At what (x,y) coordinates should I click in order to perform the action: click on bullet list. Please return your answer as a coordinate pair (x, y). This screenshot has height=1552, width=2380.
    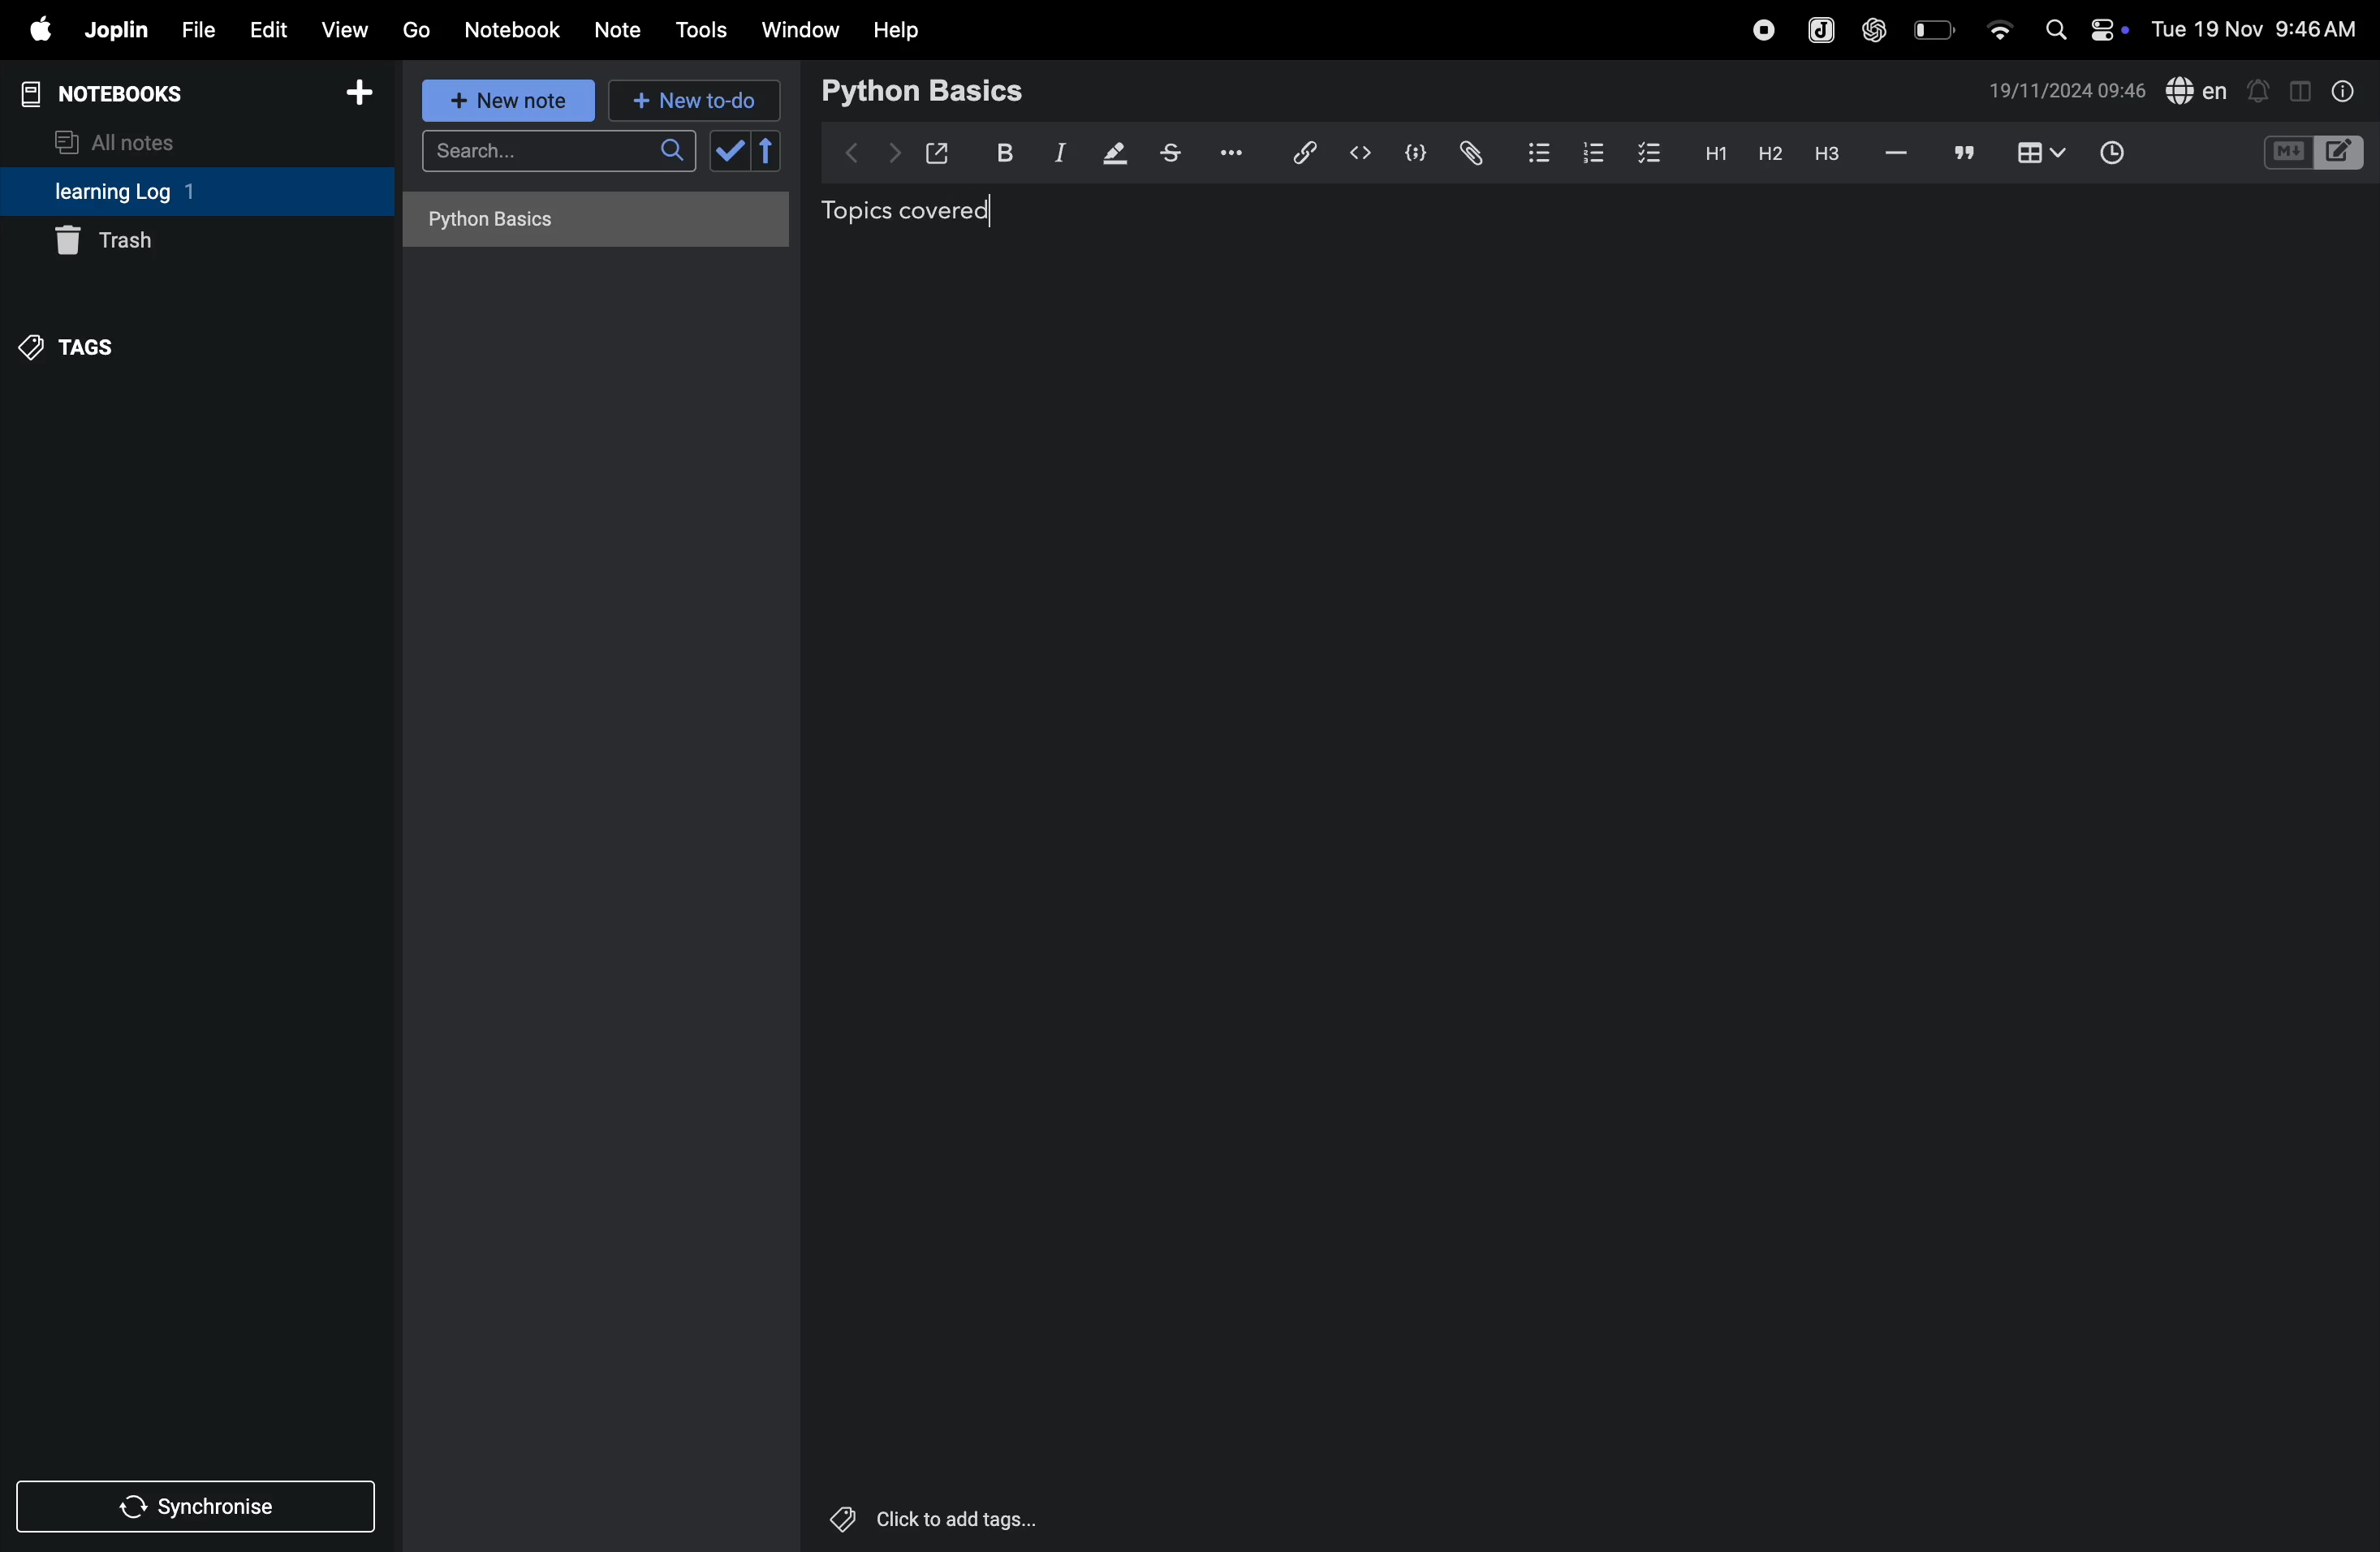
    Looking at the image, I should click on (1536, 151).